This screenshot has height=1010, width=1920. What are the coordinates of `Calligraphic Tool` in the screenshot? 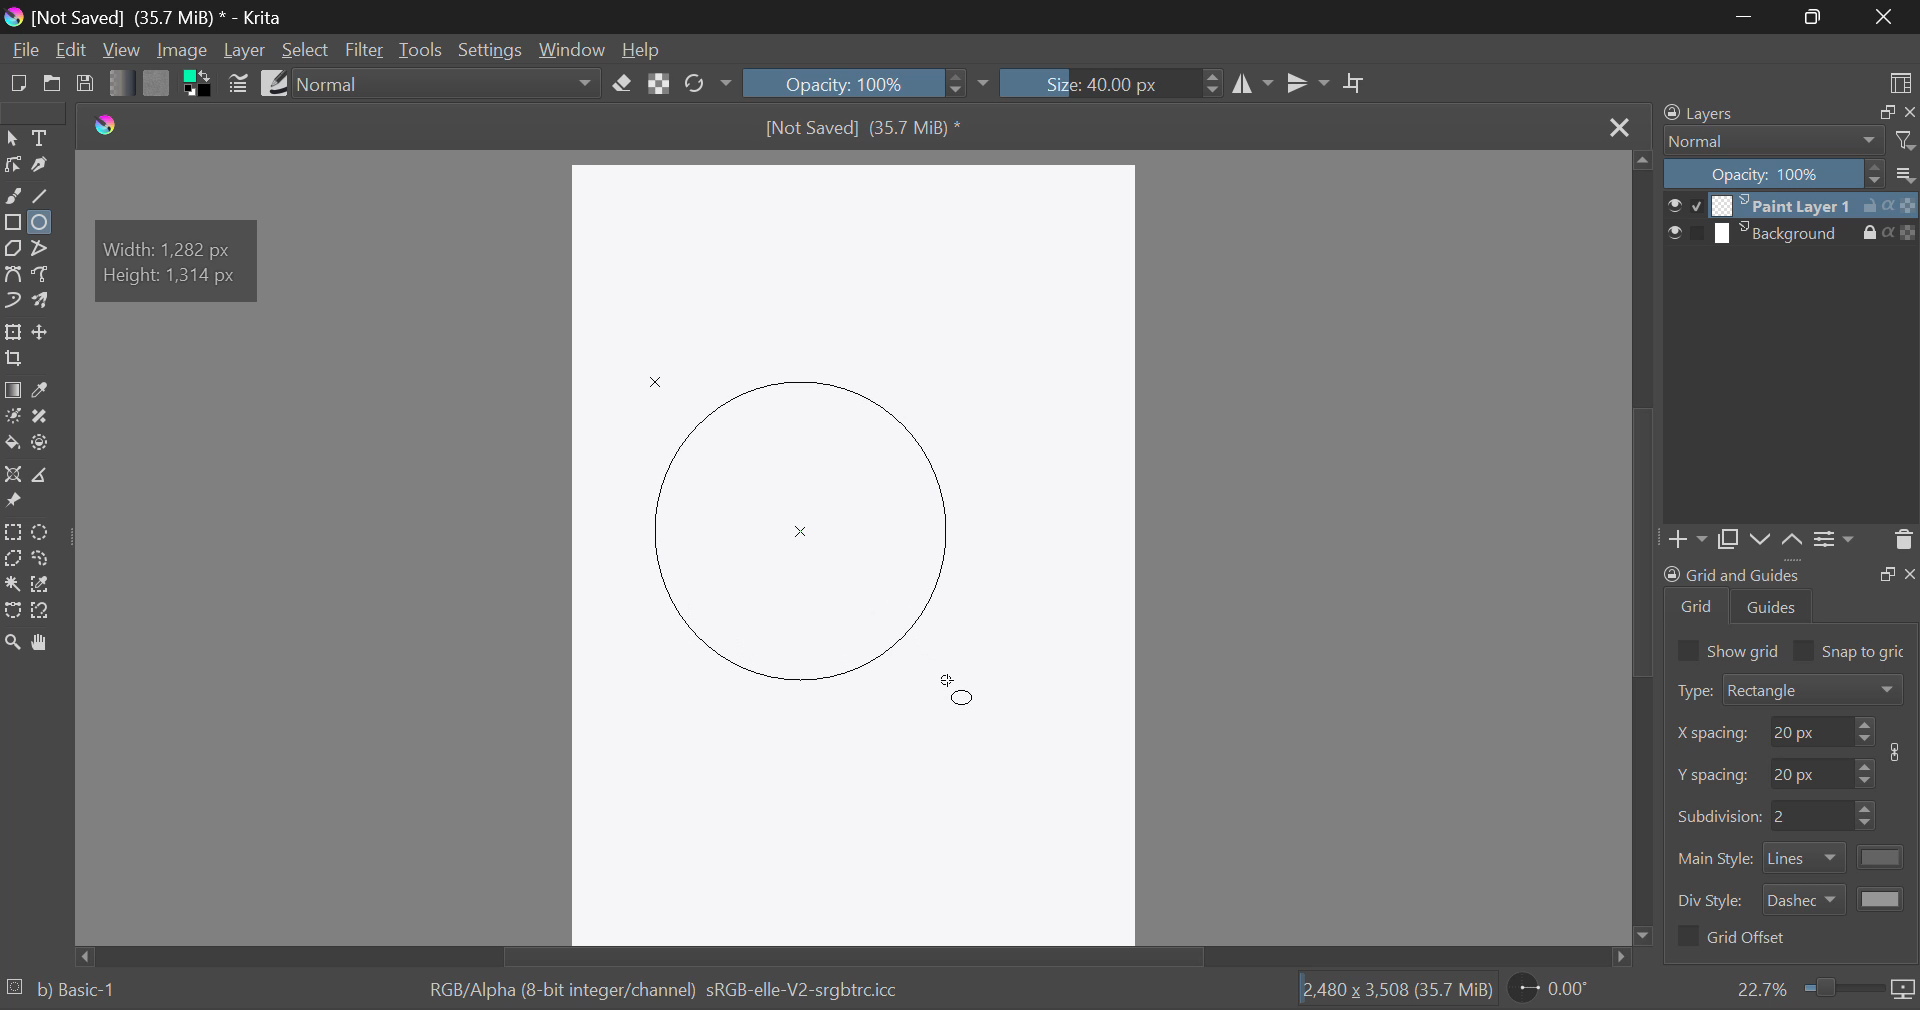 It's located at (41, 165).